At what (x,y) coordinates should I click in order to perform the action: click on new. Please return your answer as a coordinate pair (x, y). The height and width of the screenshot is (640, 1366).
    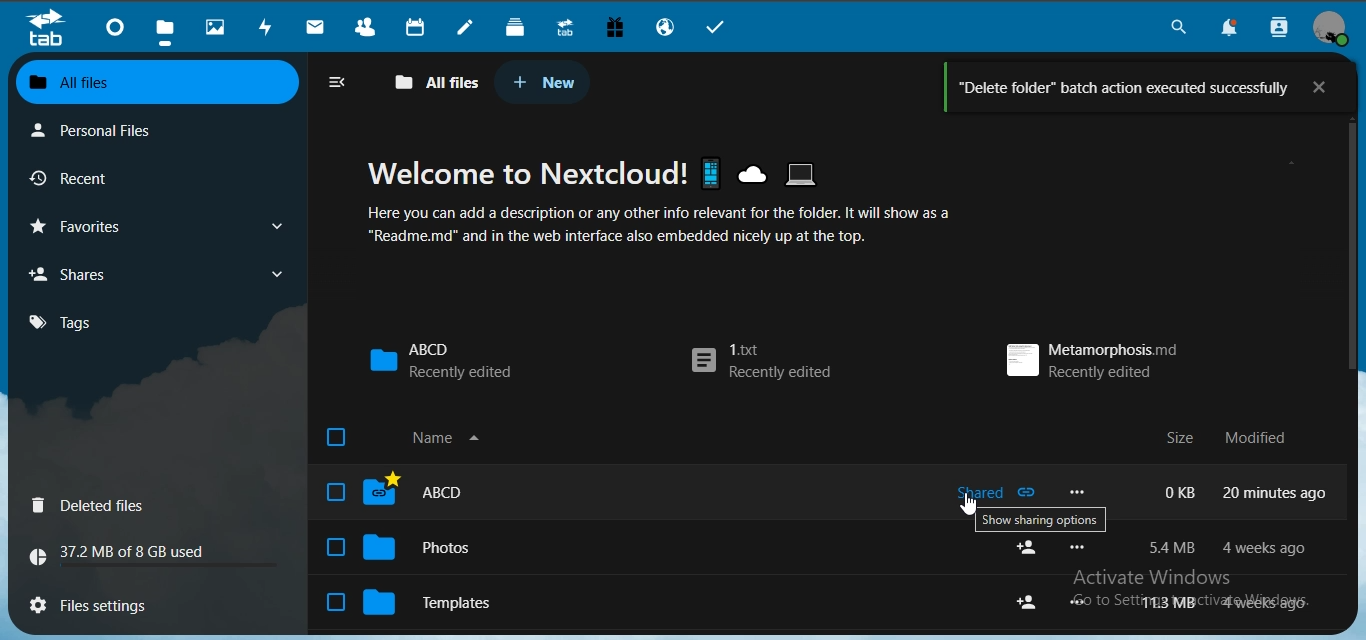
    Looking at the image, I should click on (544, 81).